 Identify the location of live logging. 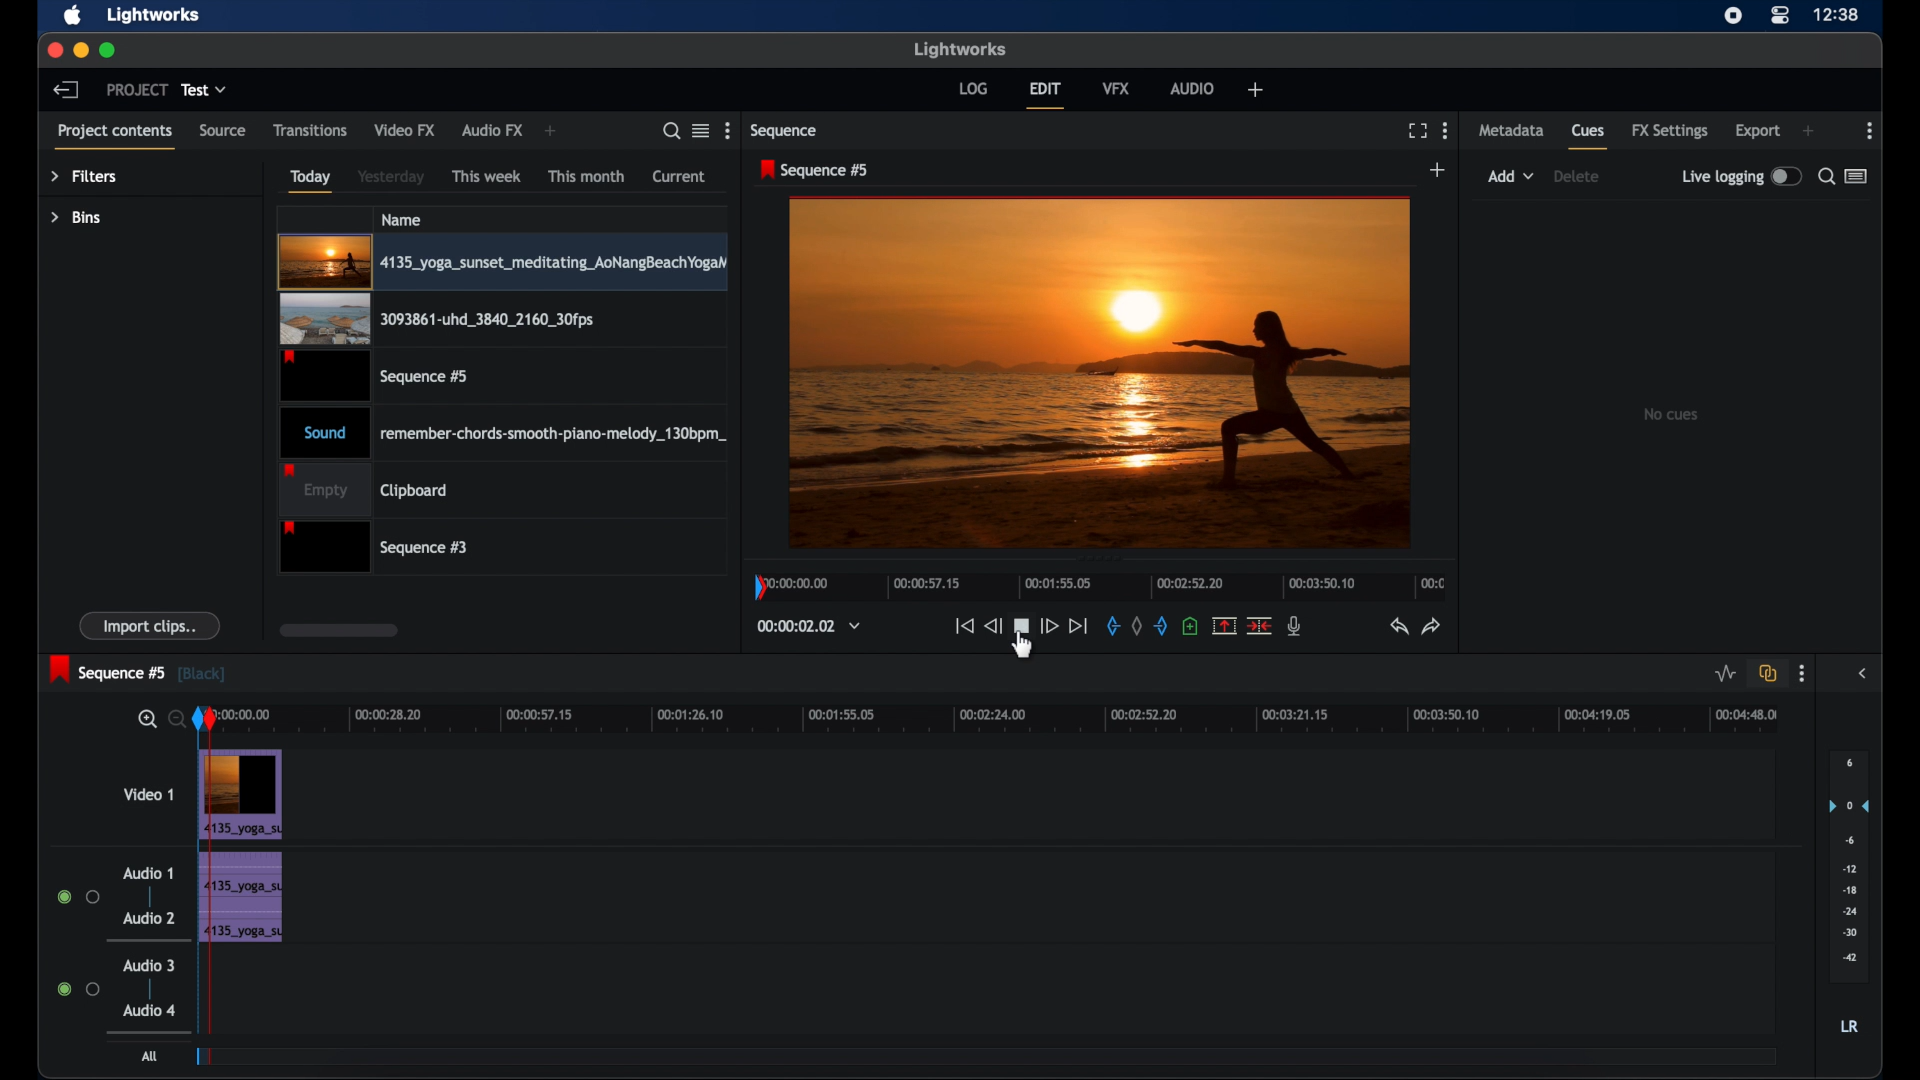
(1739, 176).